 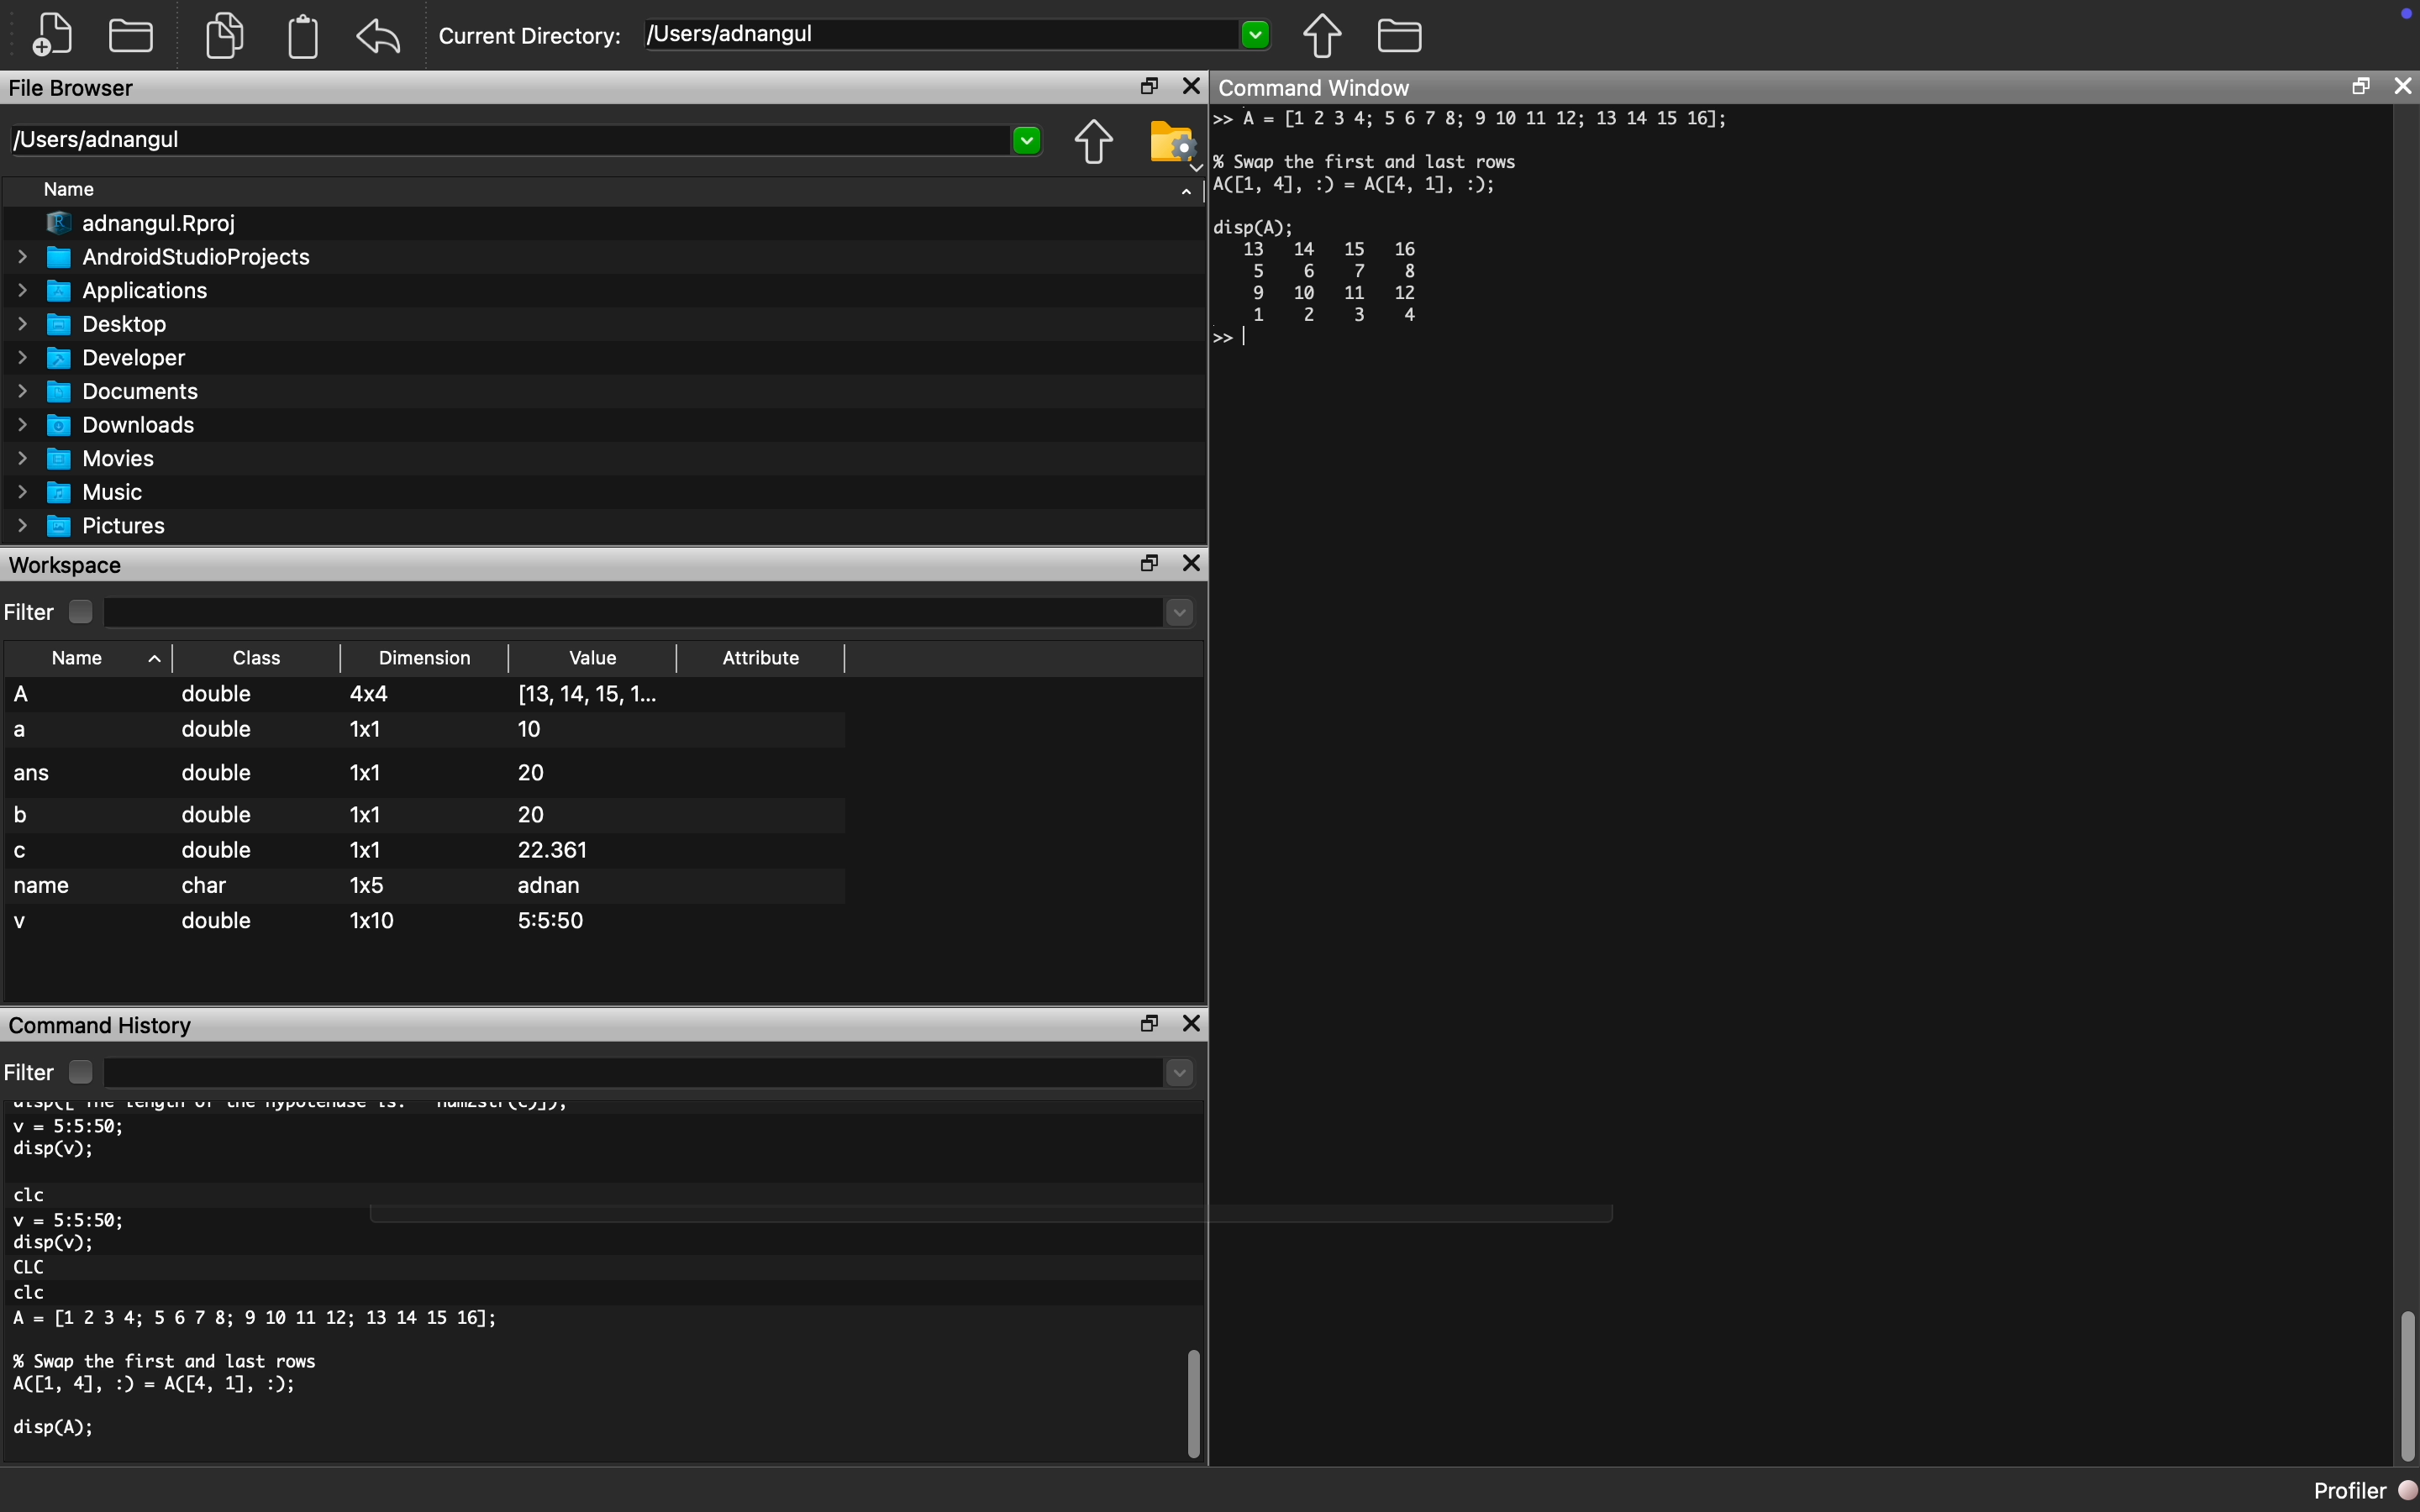 What do you see at coordinates (97, 324) in the screenshot?
I see `> [BB Desktop` at bounding box center [97, 324].